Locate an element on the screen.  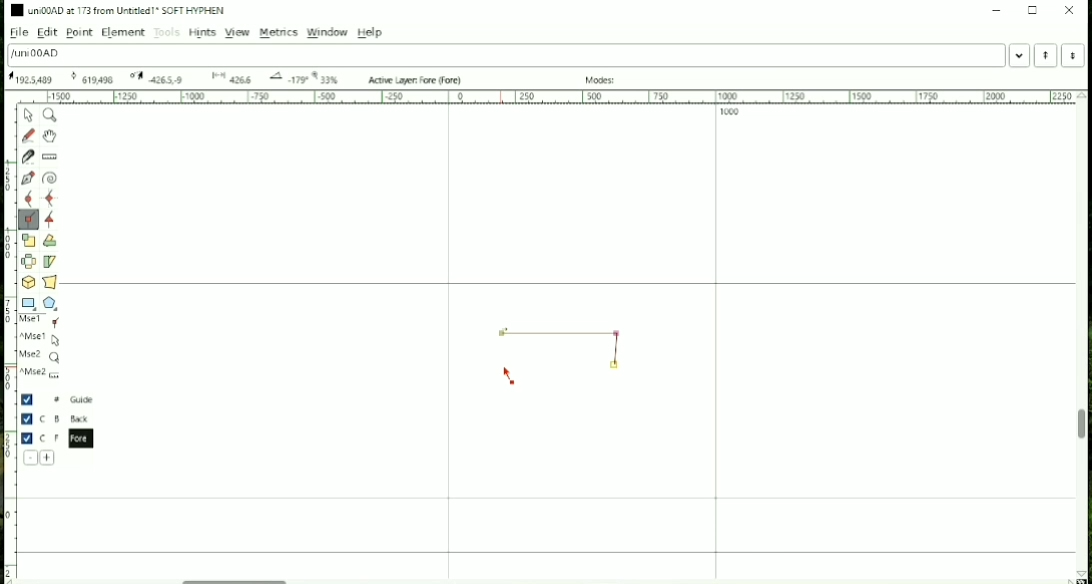
Fore is located at coordinates (63, 438).